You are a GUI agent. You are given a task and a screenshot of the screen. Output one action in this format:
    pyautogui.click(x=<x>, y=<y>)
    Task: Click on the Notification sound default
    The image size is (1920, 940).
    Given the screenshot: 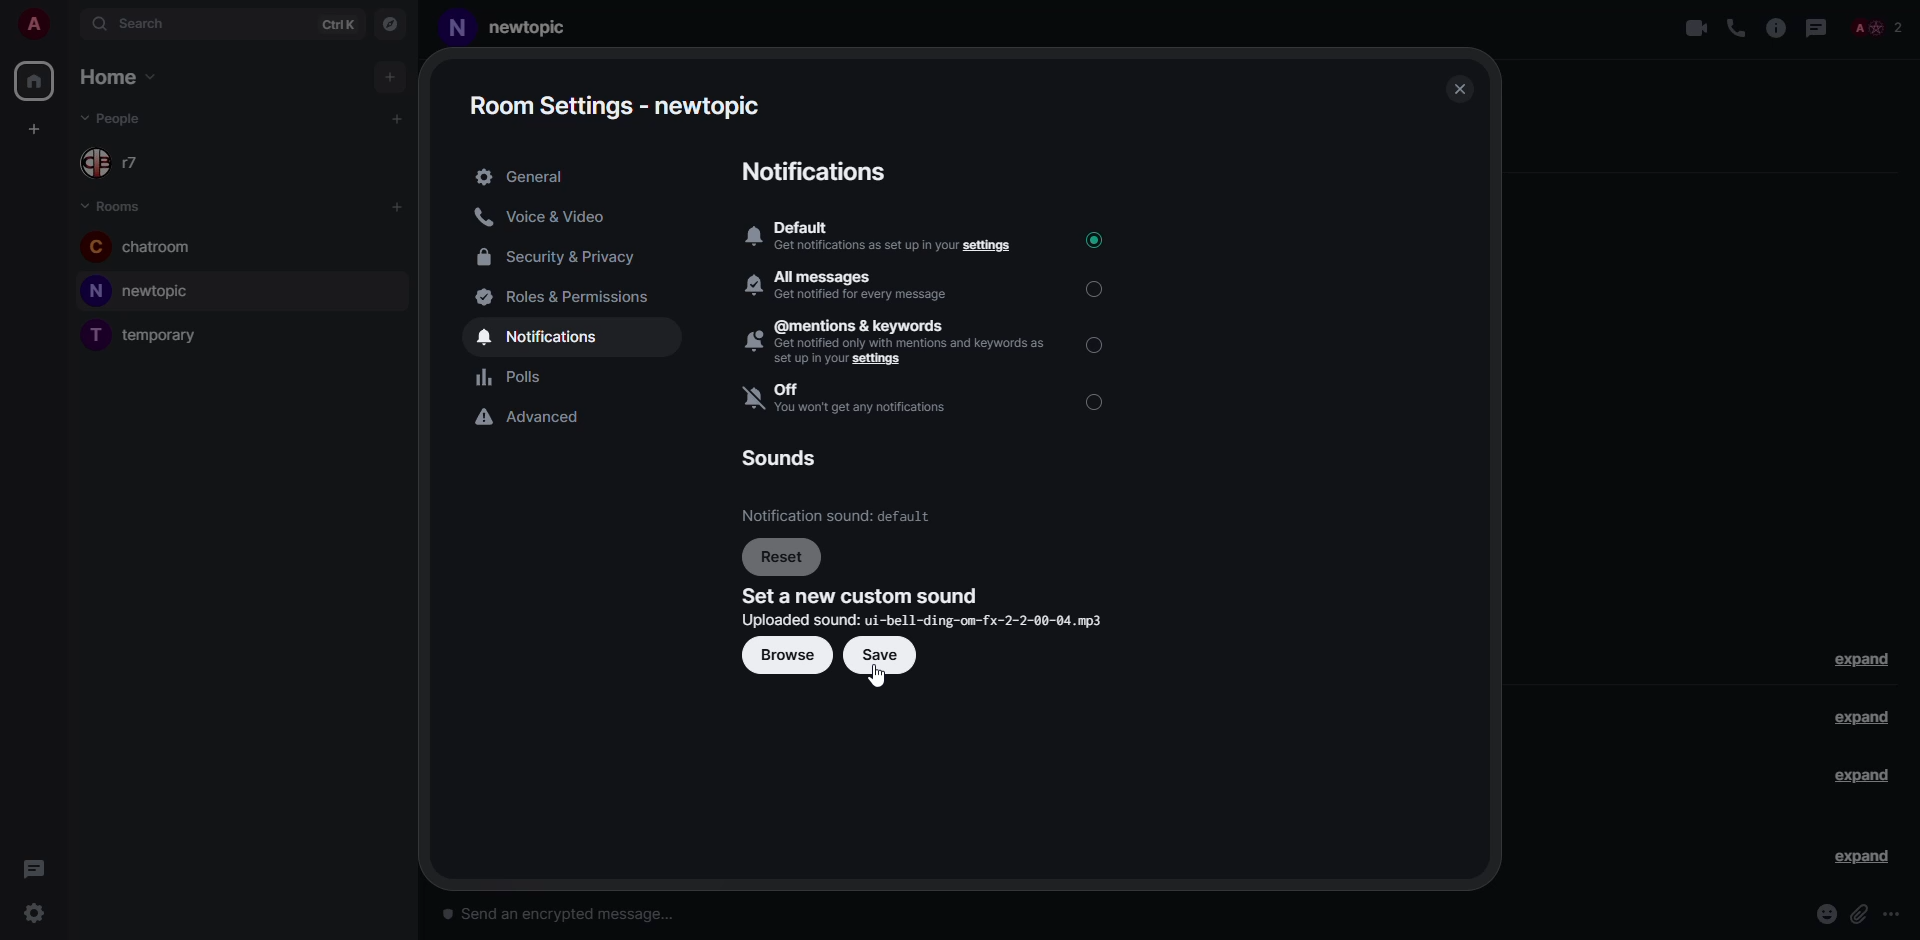 What is the action you would take?
    pyautogui.click(x=840, y=515)
    